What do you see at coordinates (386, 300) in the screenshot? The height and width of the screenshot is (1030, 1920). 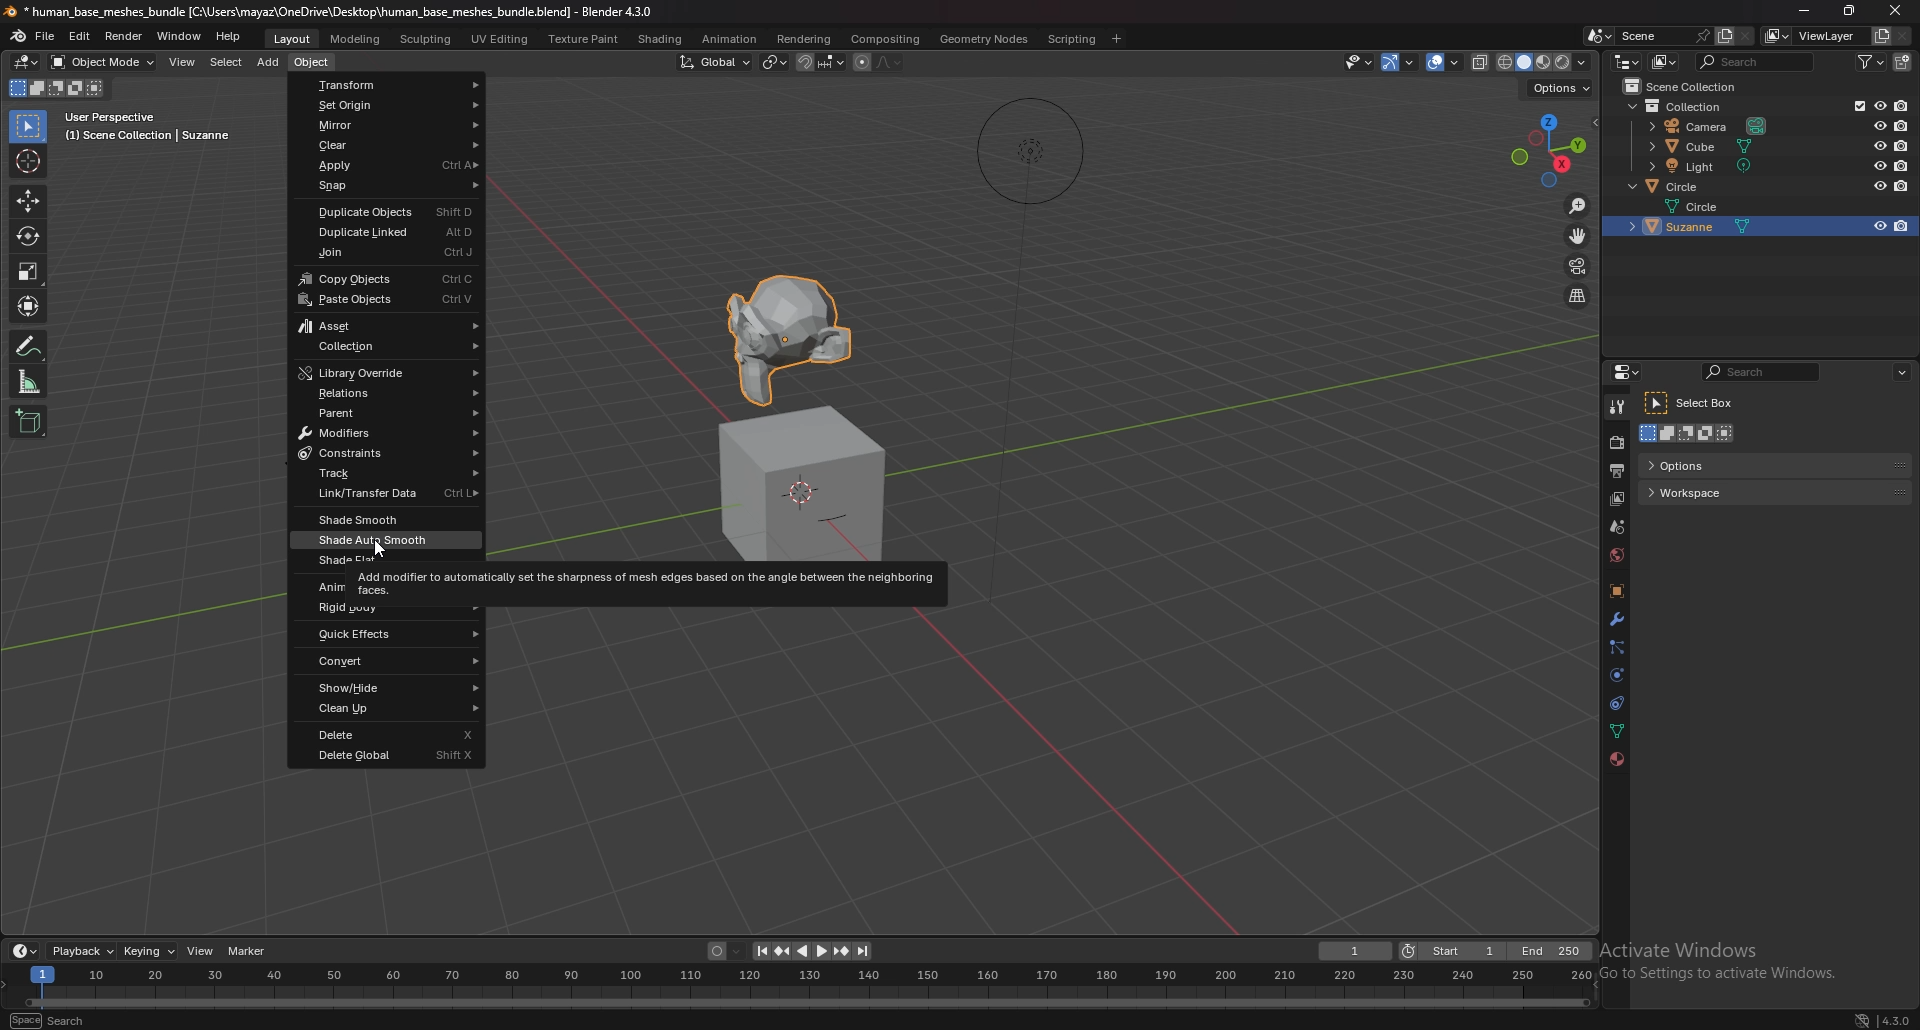 I see `paste objects` at bounding box center [386, 300].